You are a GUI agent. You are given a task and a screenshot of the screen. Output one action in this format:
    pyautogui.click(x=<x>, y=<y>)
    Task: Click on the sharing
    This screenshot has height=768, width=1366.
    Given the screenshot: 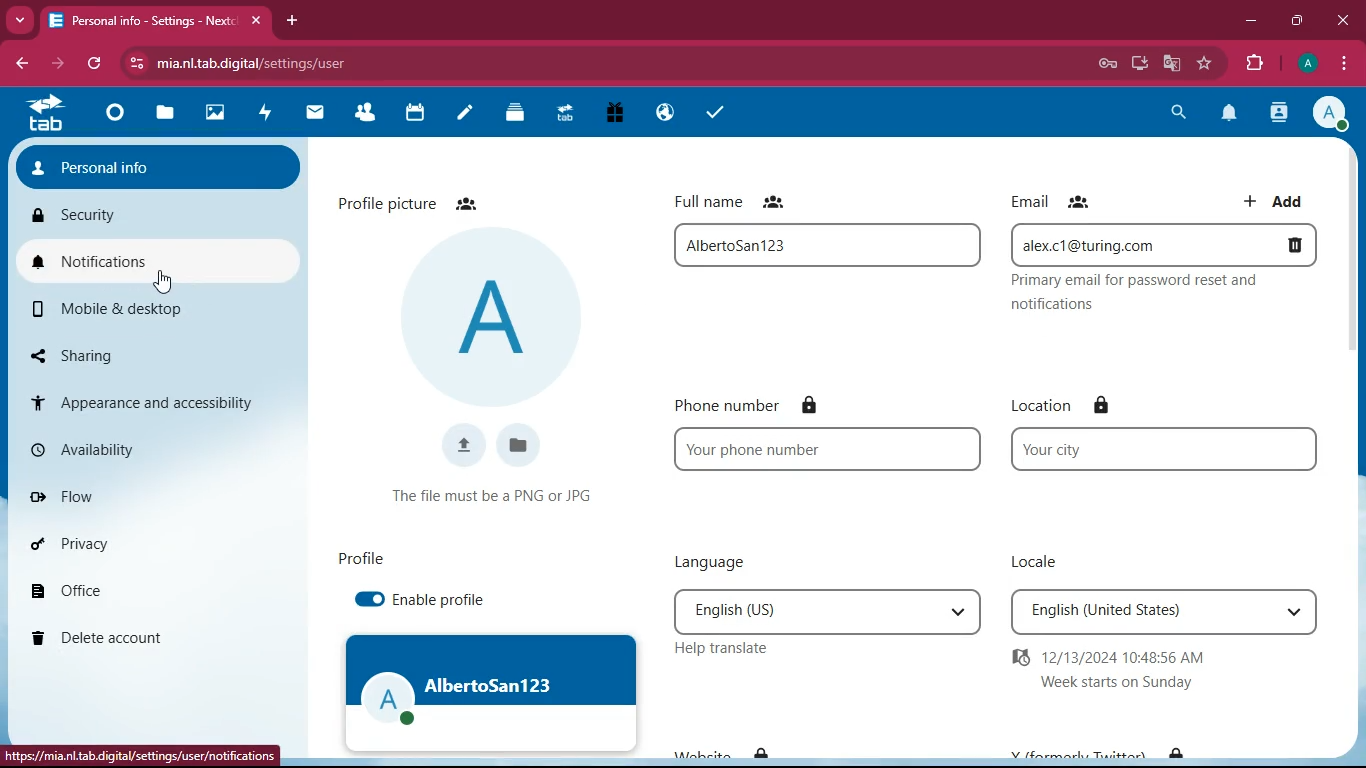 What is the action you would take?
    pyautogui.click(x=152, y=355)
    